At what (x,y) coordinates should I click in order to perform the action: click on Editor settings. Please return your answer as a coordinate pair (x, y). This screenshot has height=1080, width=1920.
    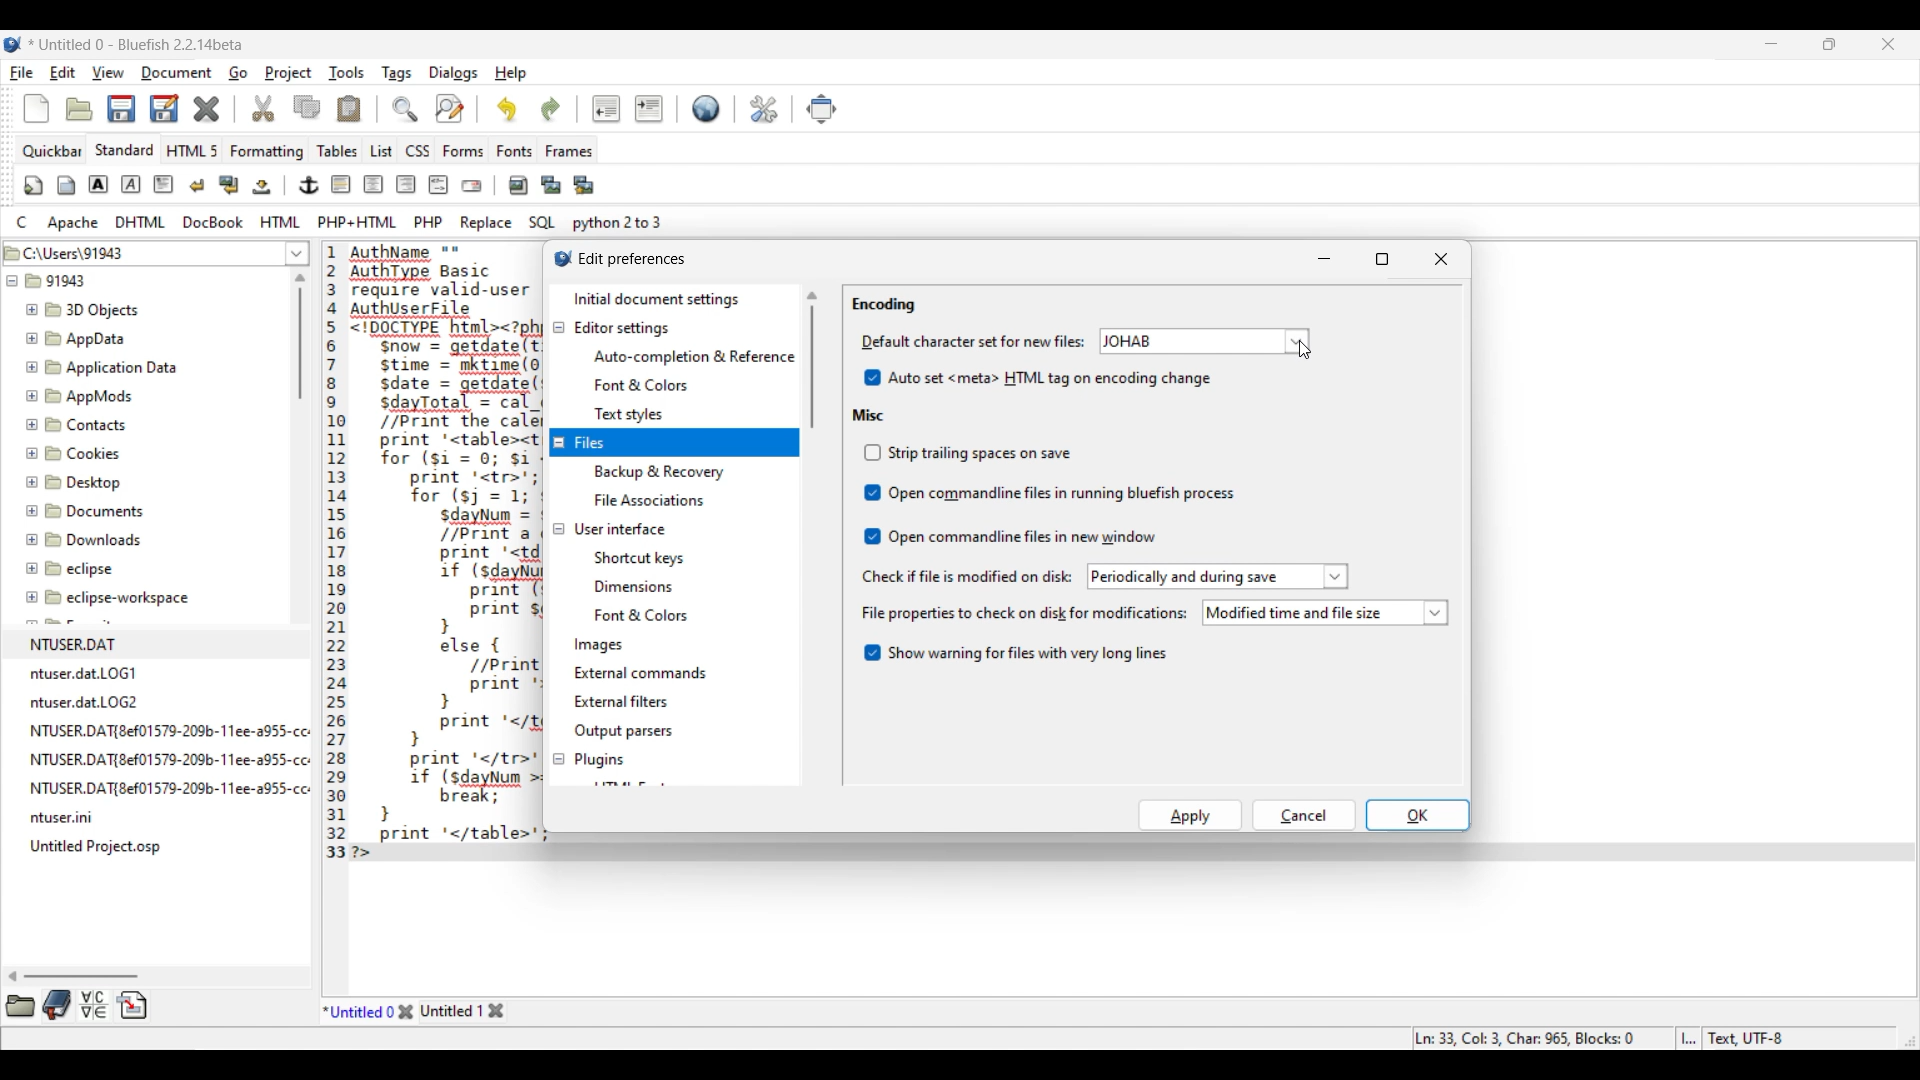
    Looking at the image, I should click on (624, 328).